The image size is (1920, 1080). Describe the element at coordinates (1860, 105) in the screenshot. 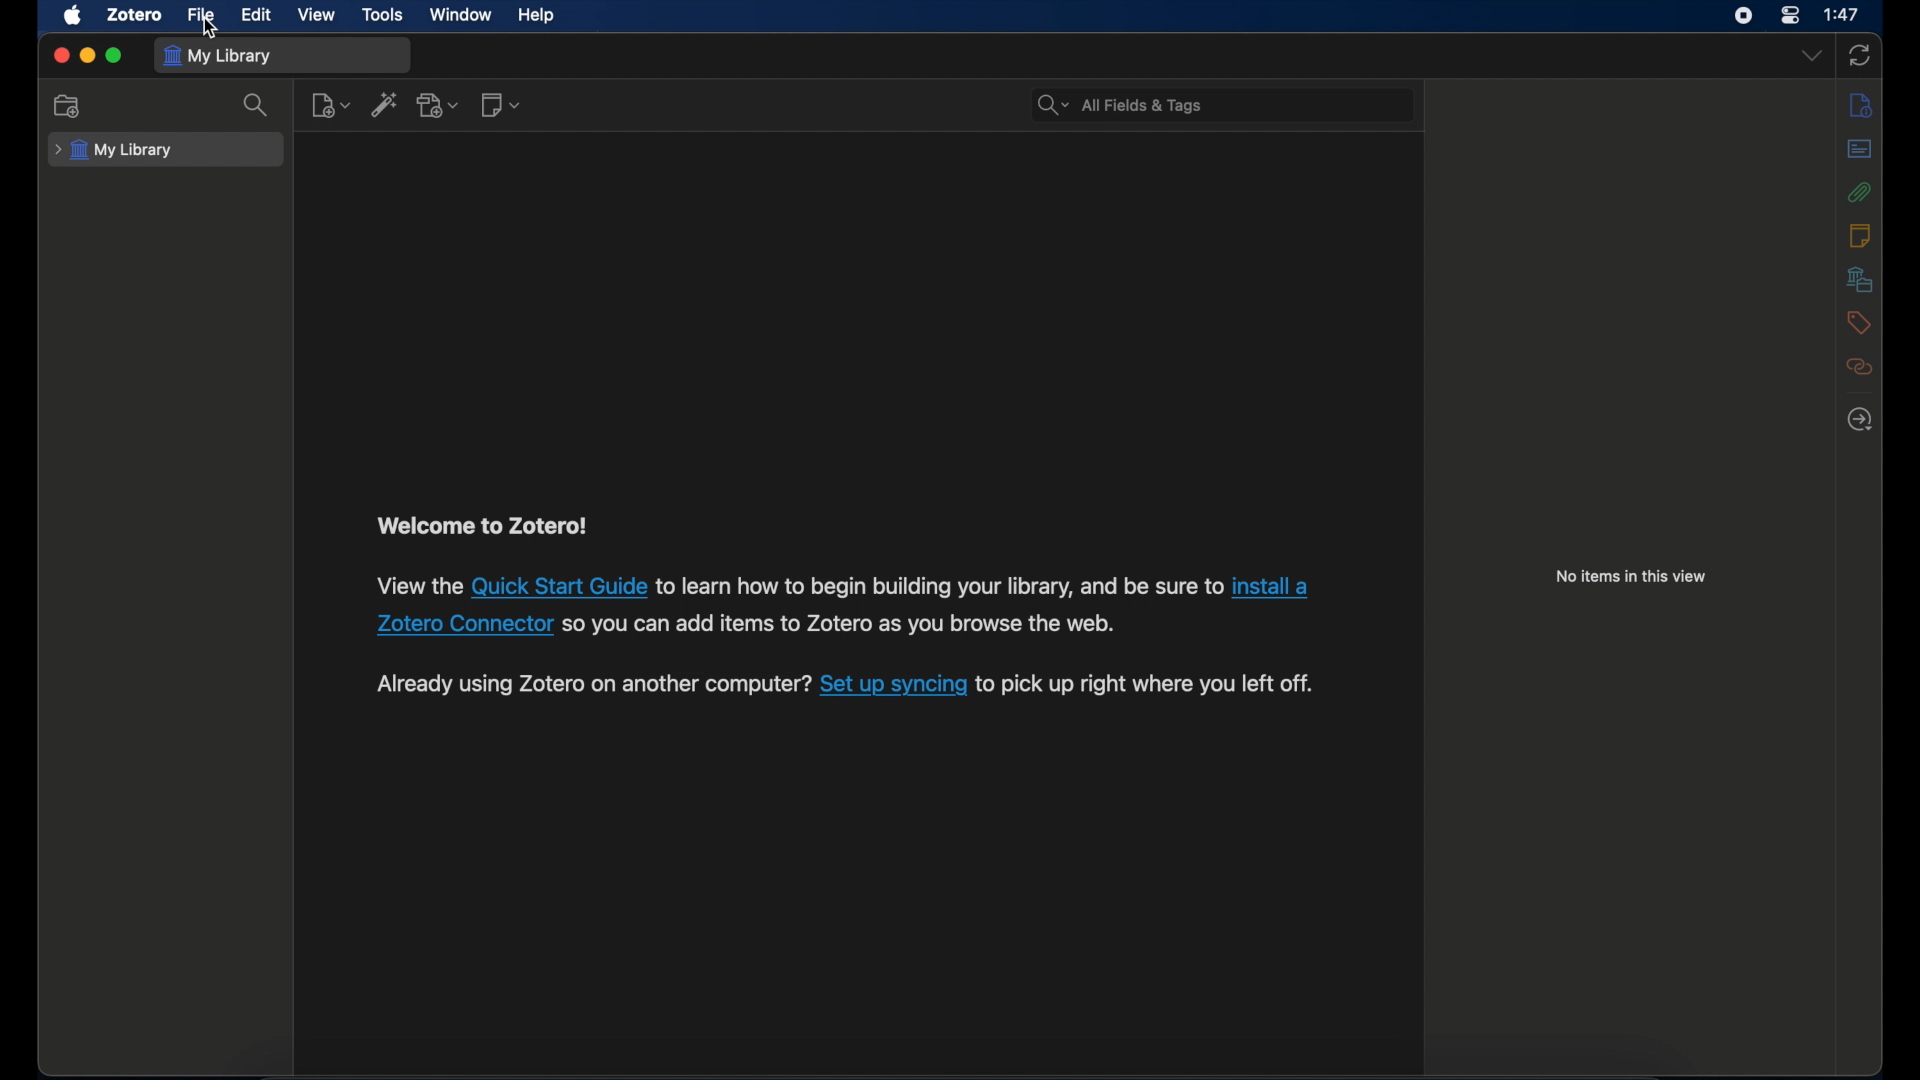

I see `info` at that location.